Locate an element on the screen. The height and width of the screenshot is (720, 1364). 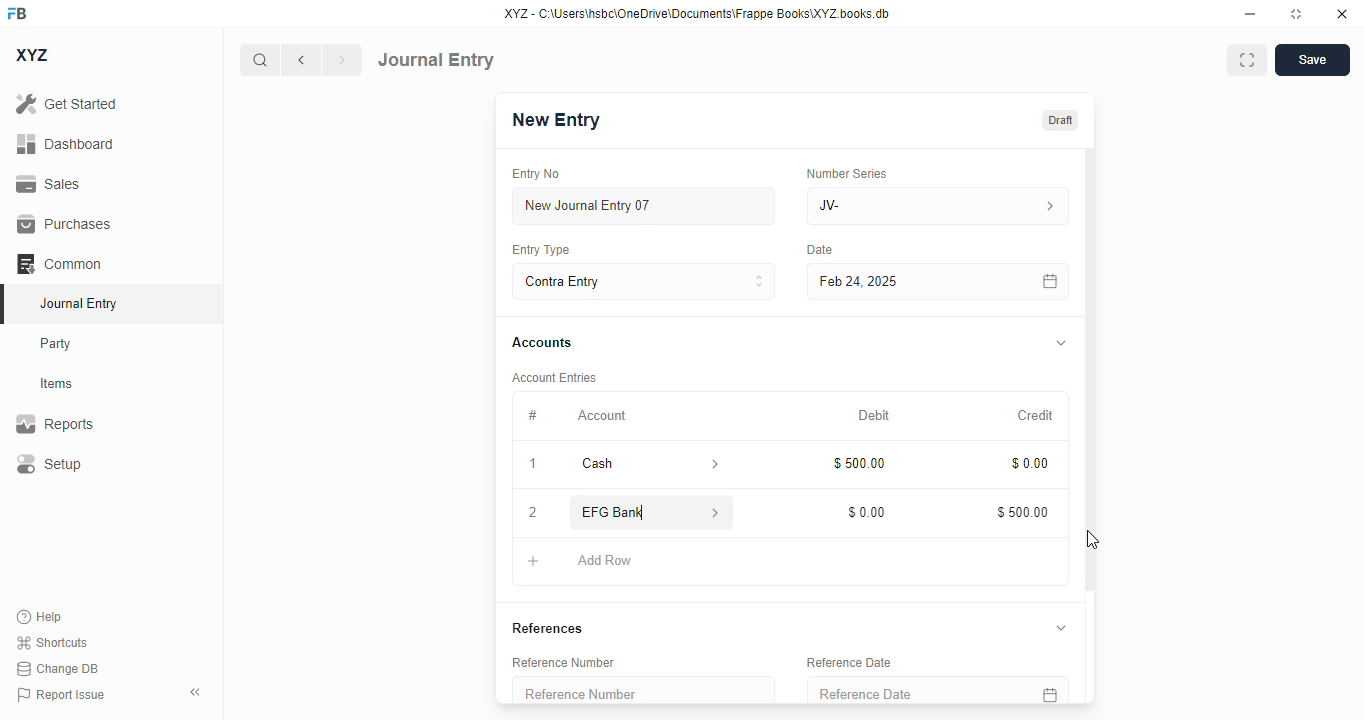
next is located at coordinates (343, 60).